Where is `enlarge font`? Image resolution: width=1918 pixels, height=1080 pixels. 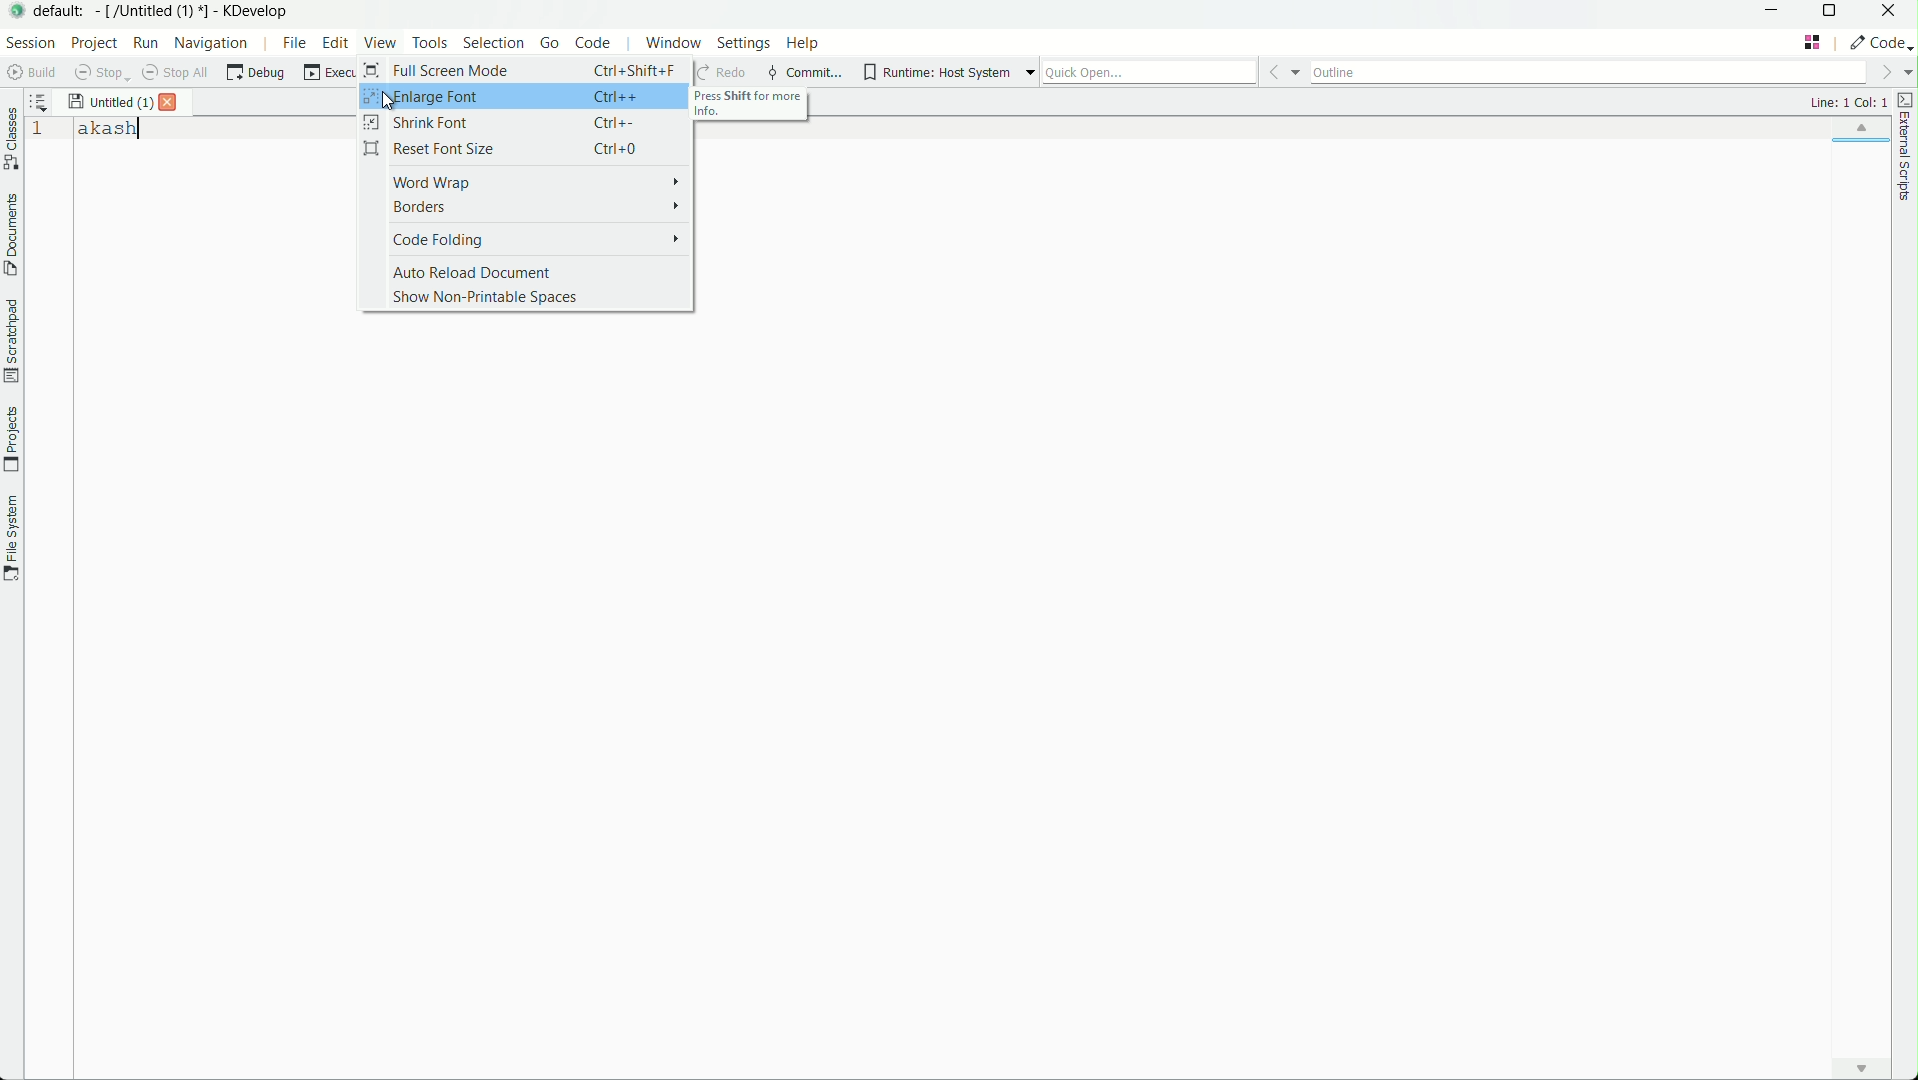
enlarge font is located at coordinates (527, 96).